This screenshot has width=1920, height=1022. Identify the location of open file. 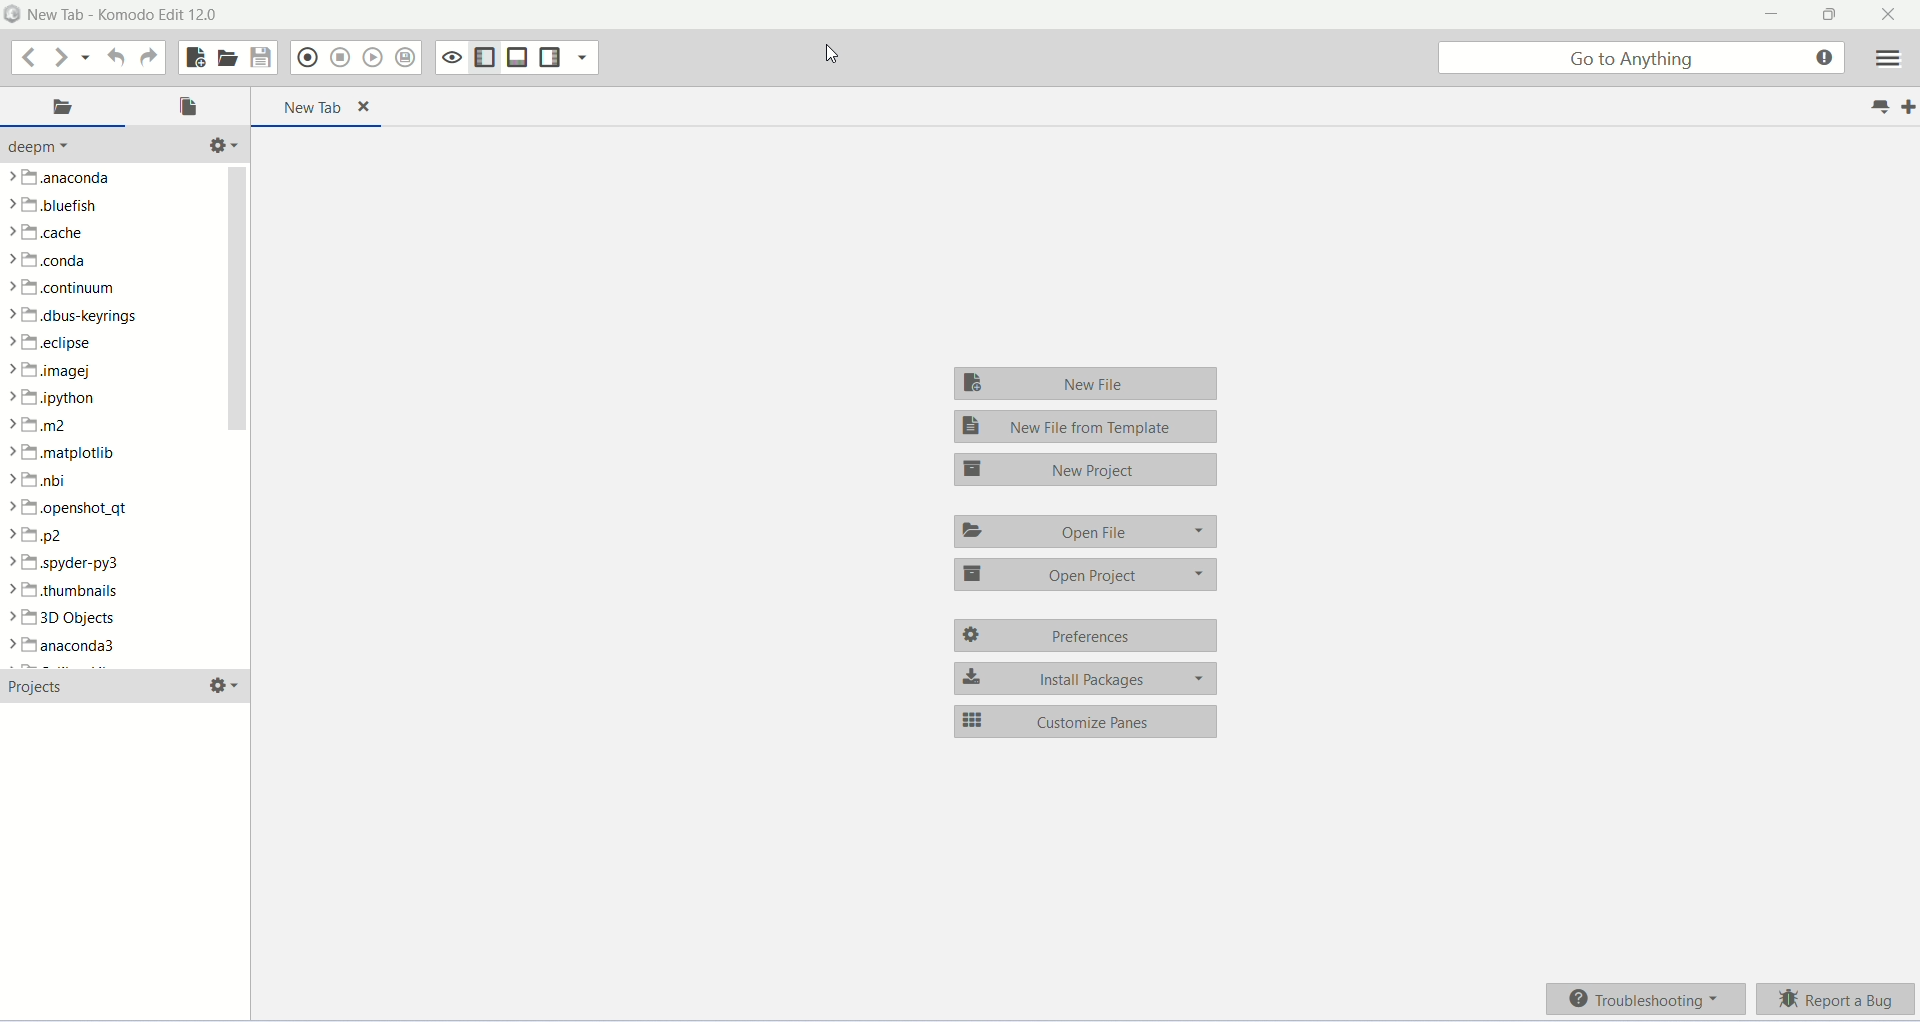
(188, 106).